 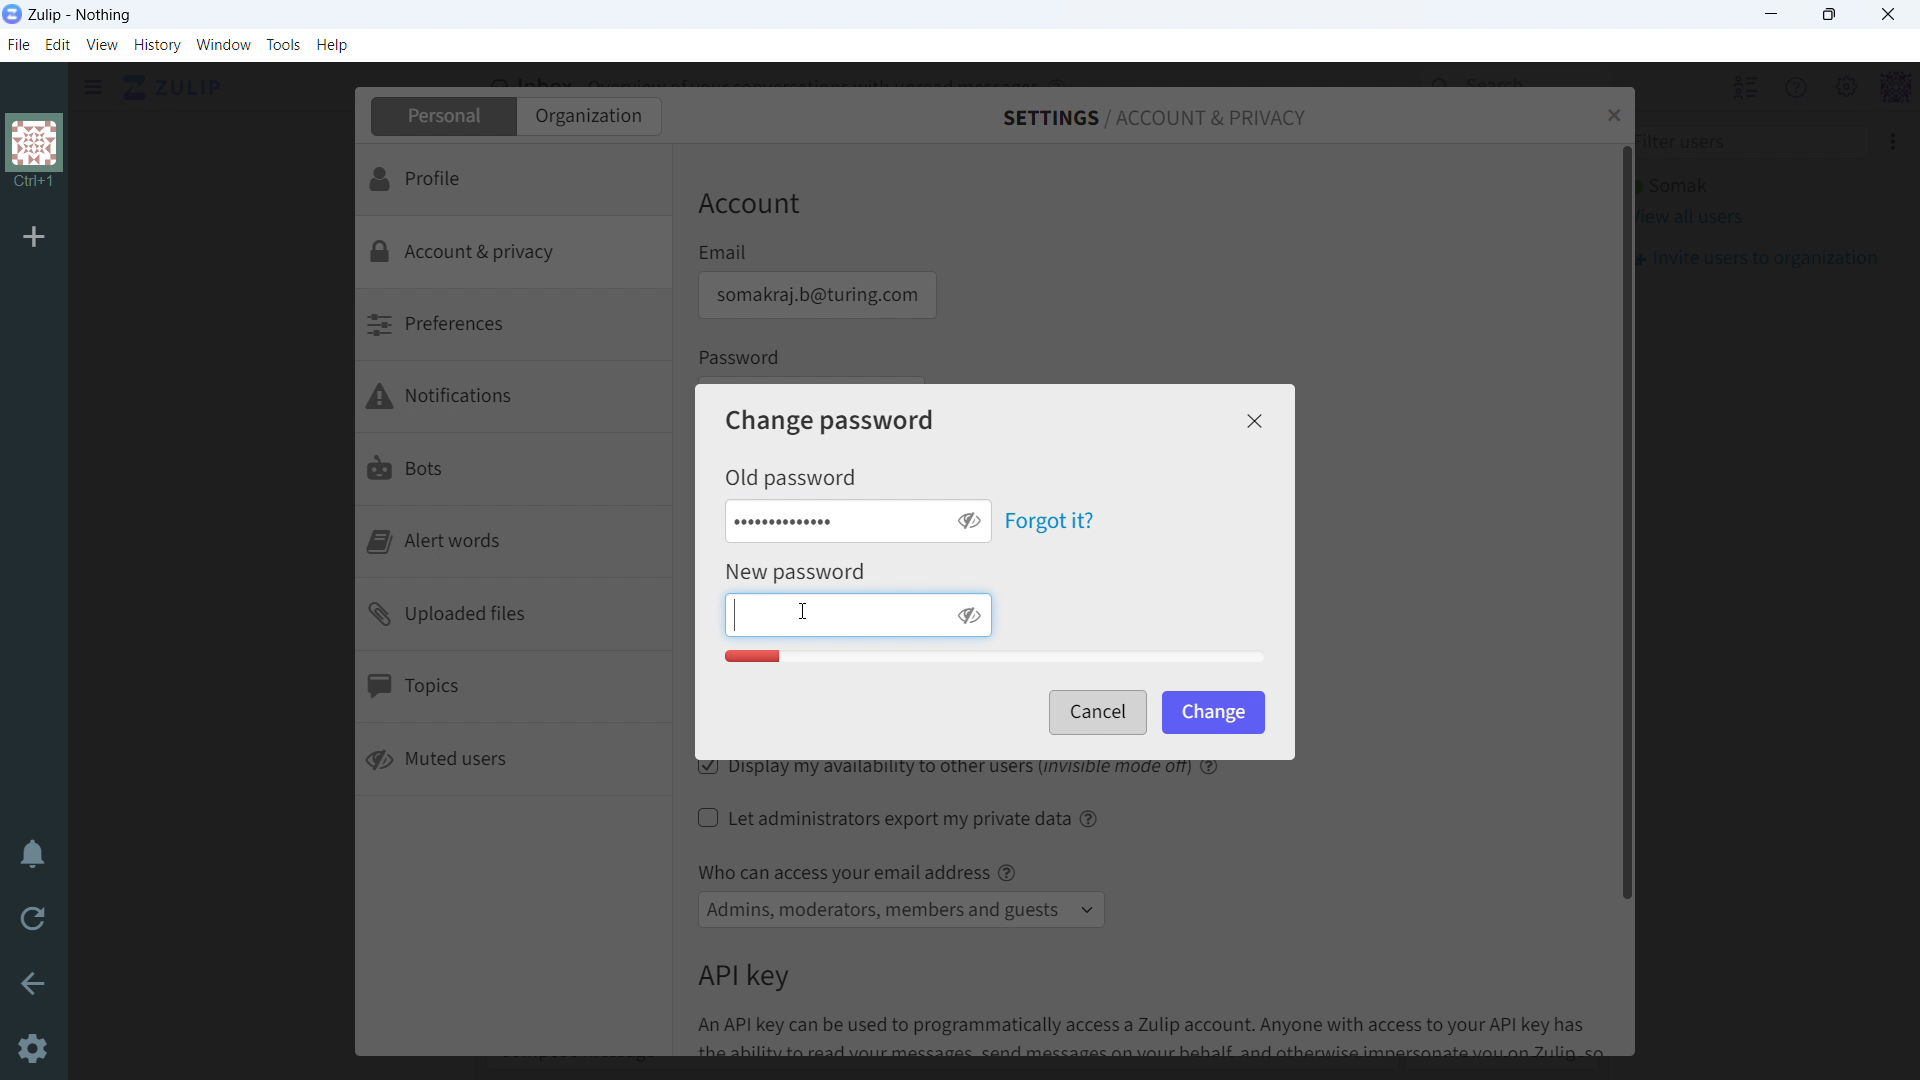 What do you see at coordinates (81, 15) in the screenshot?
I see `title` at bounding box center [81, 15].